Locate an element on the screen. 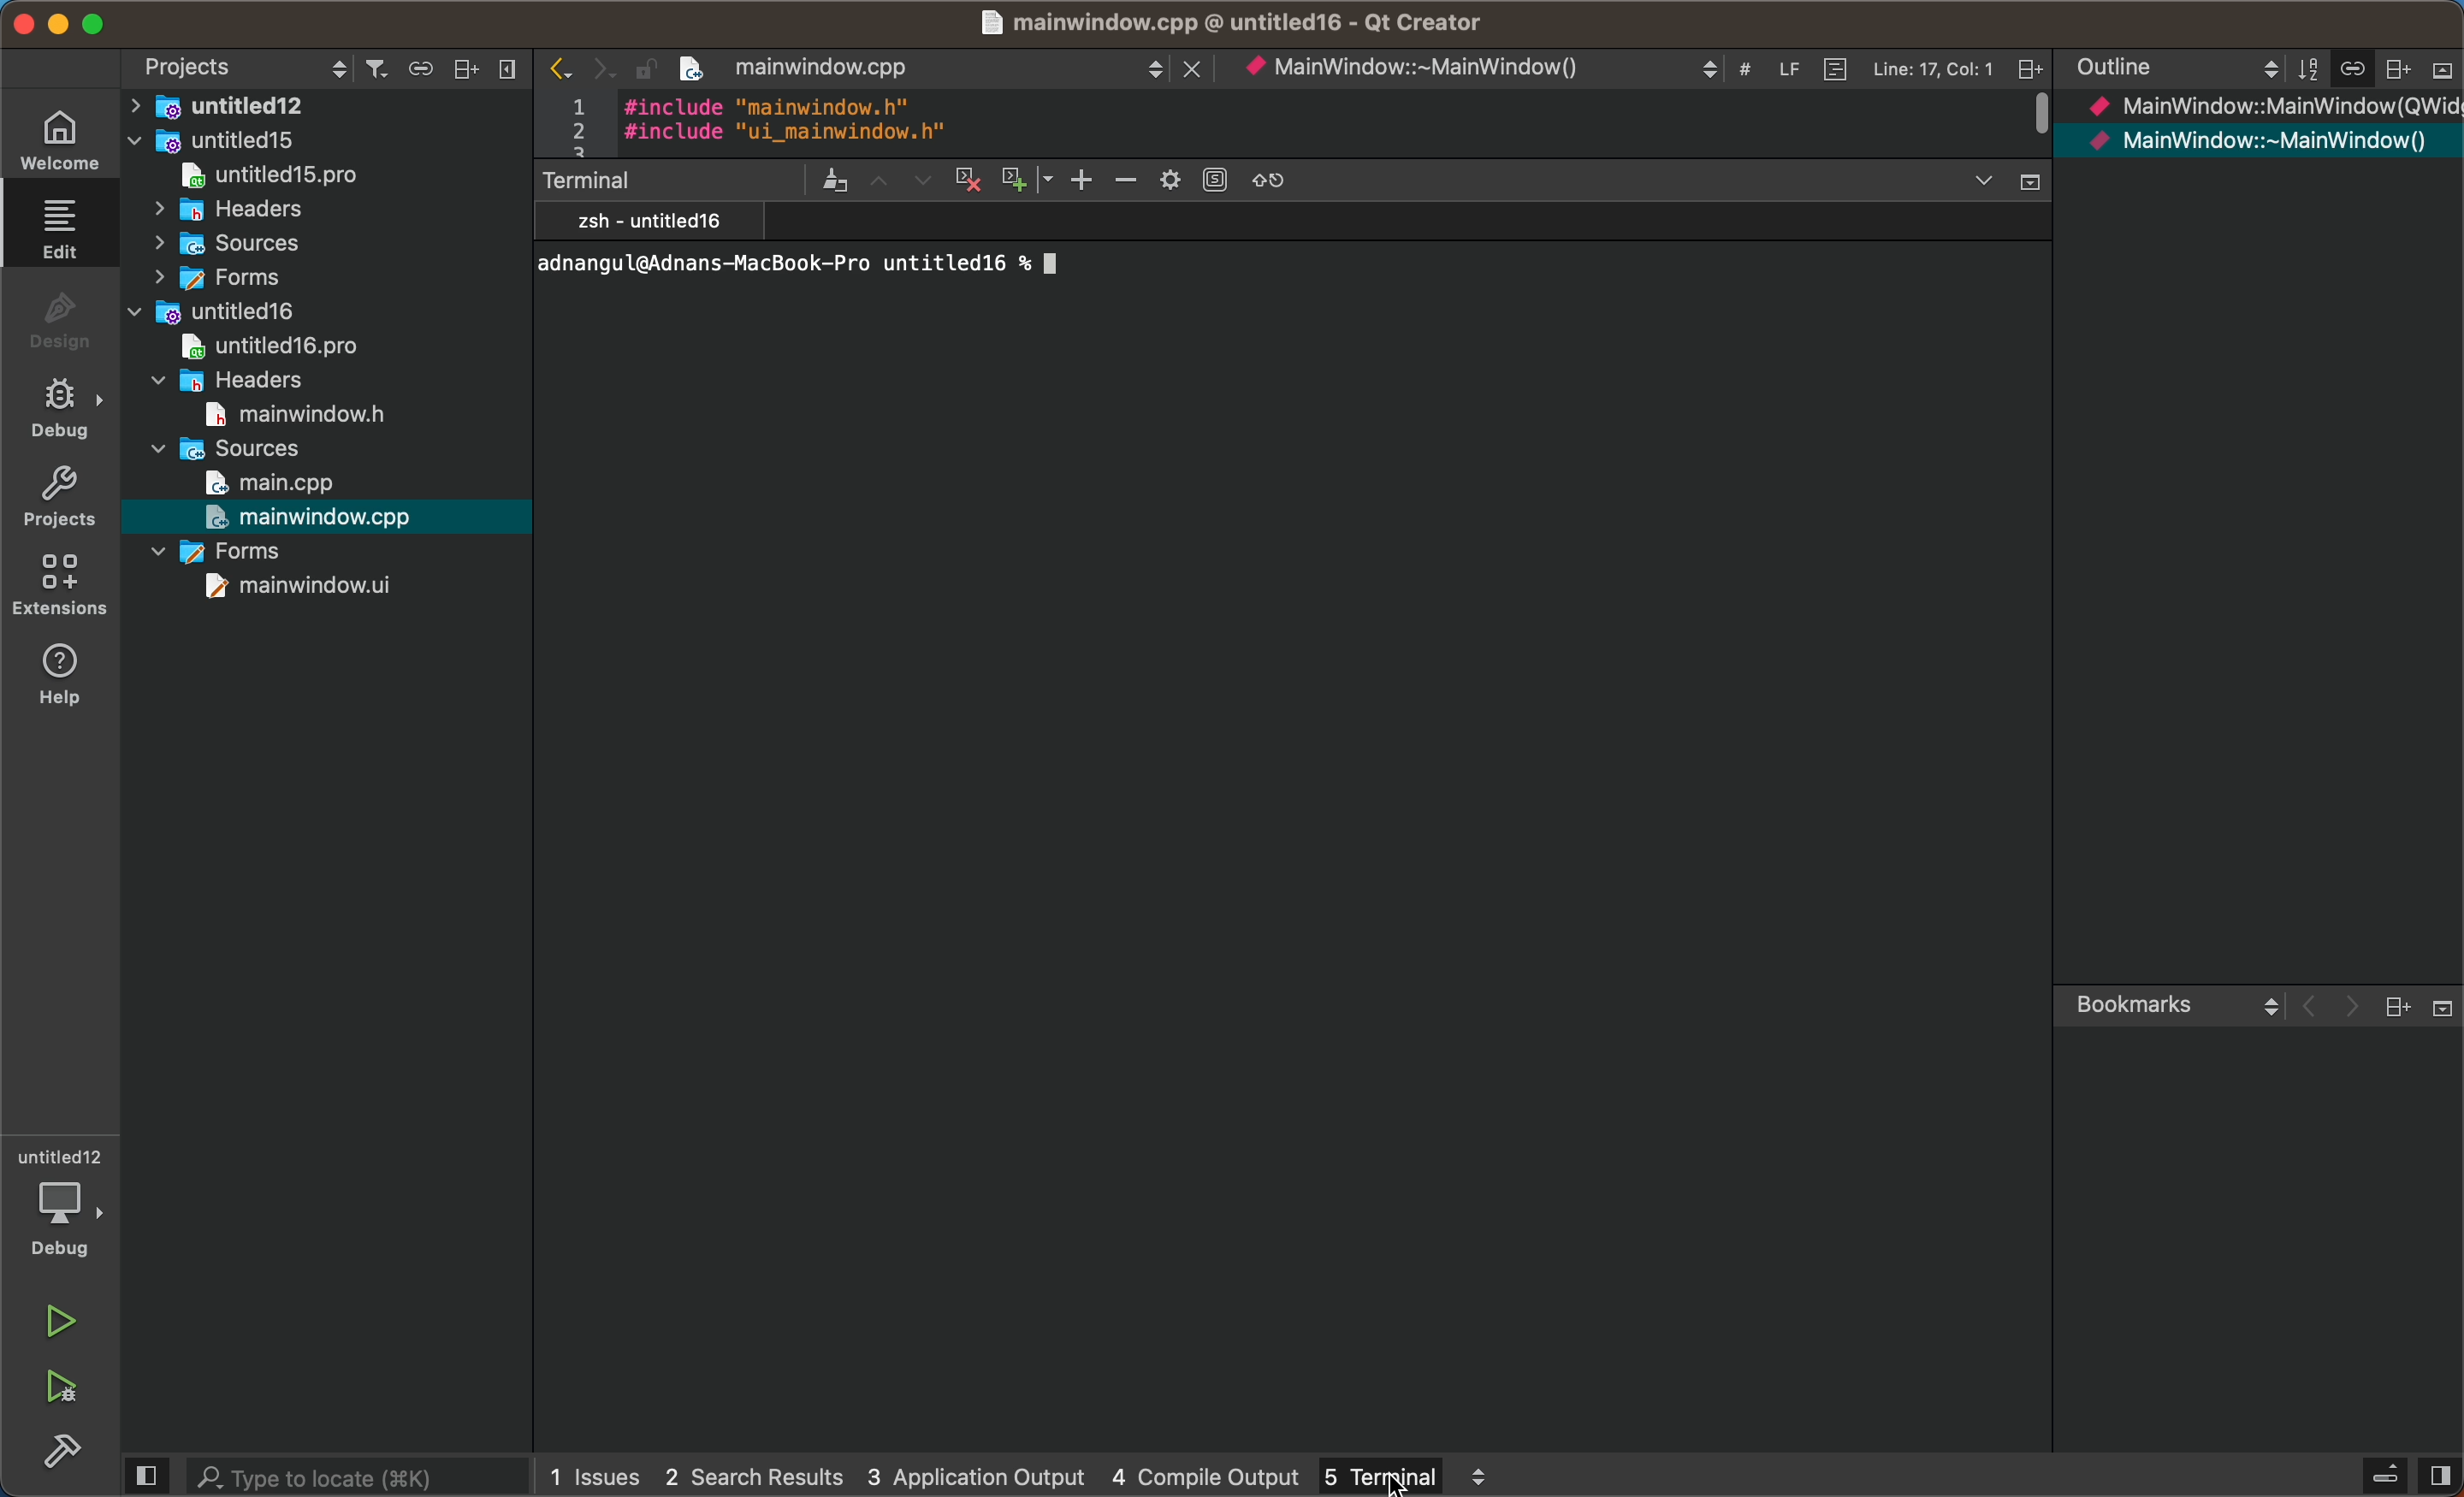  file is located at coordinates (291, 348).